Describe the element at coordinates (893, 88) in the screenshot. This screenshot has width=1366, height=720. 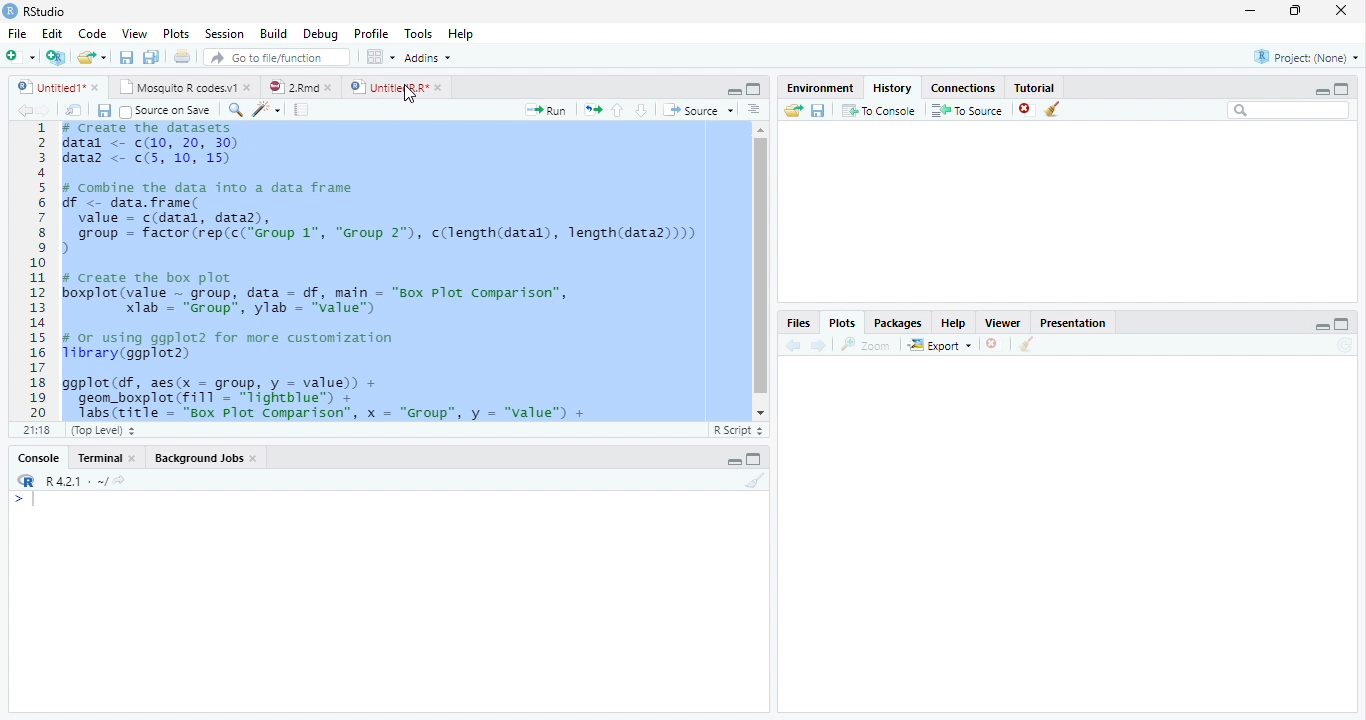
I see `History` at that location.